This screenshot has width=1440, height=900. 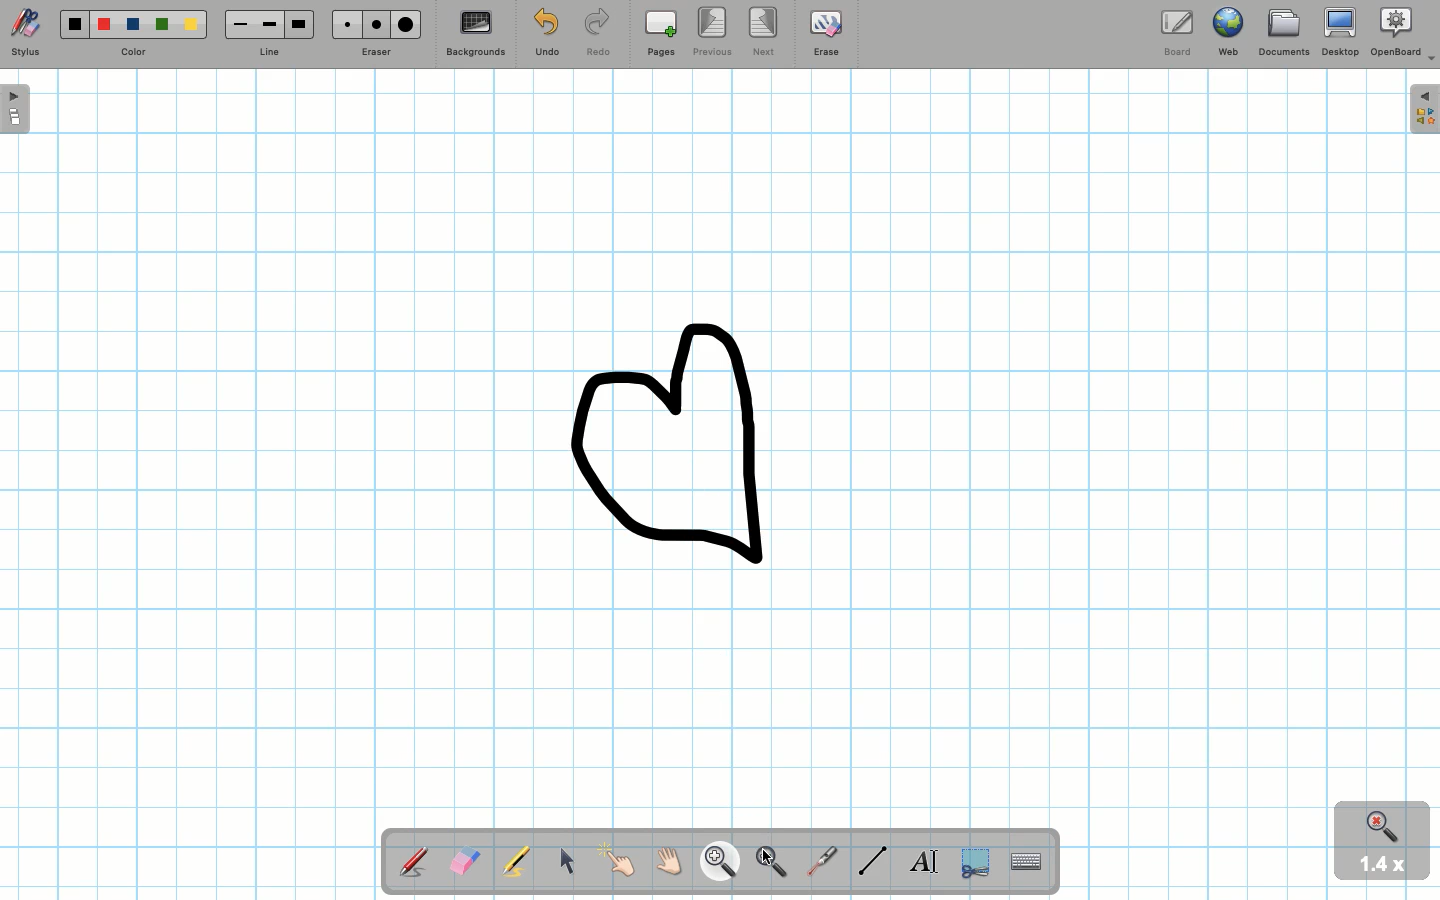 What do you see at coordinates (1282, 33) in the screenshot?
I see `Documents` at bounding box center [1282, 33].